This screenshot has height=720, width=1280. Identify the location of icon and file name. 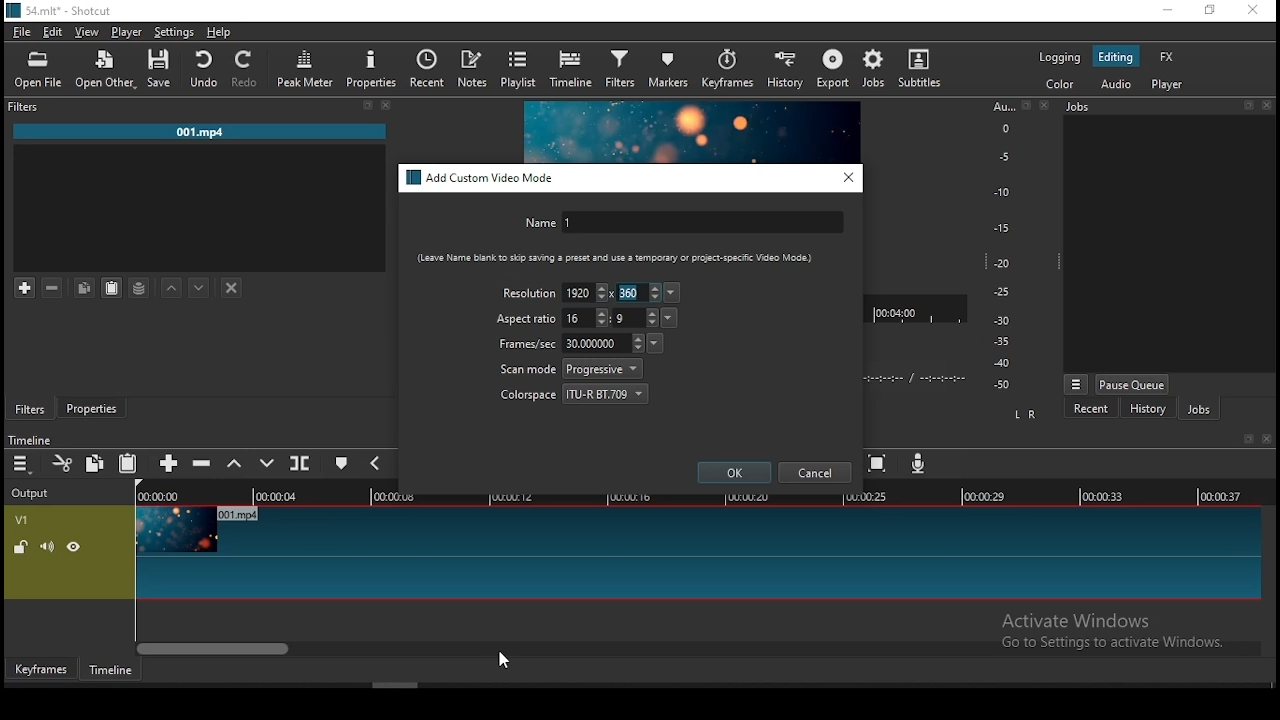
(62, 9).